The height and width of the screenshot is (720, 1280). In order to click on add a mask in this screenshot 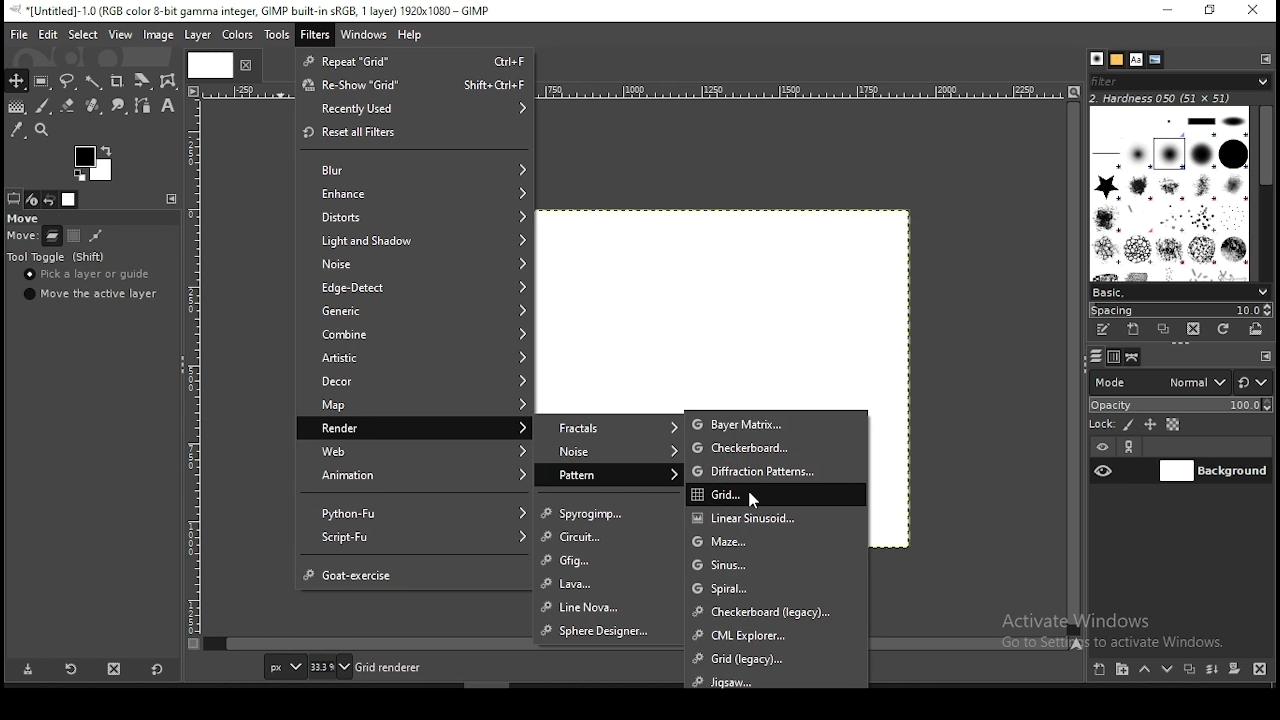, I will do `click(1236, 670)`.